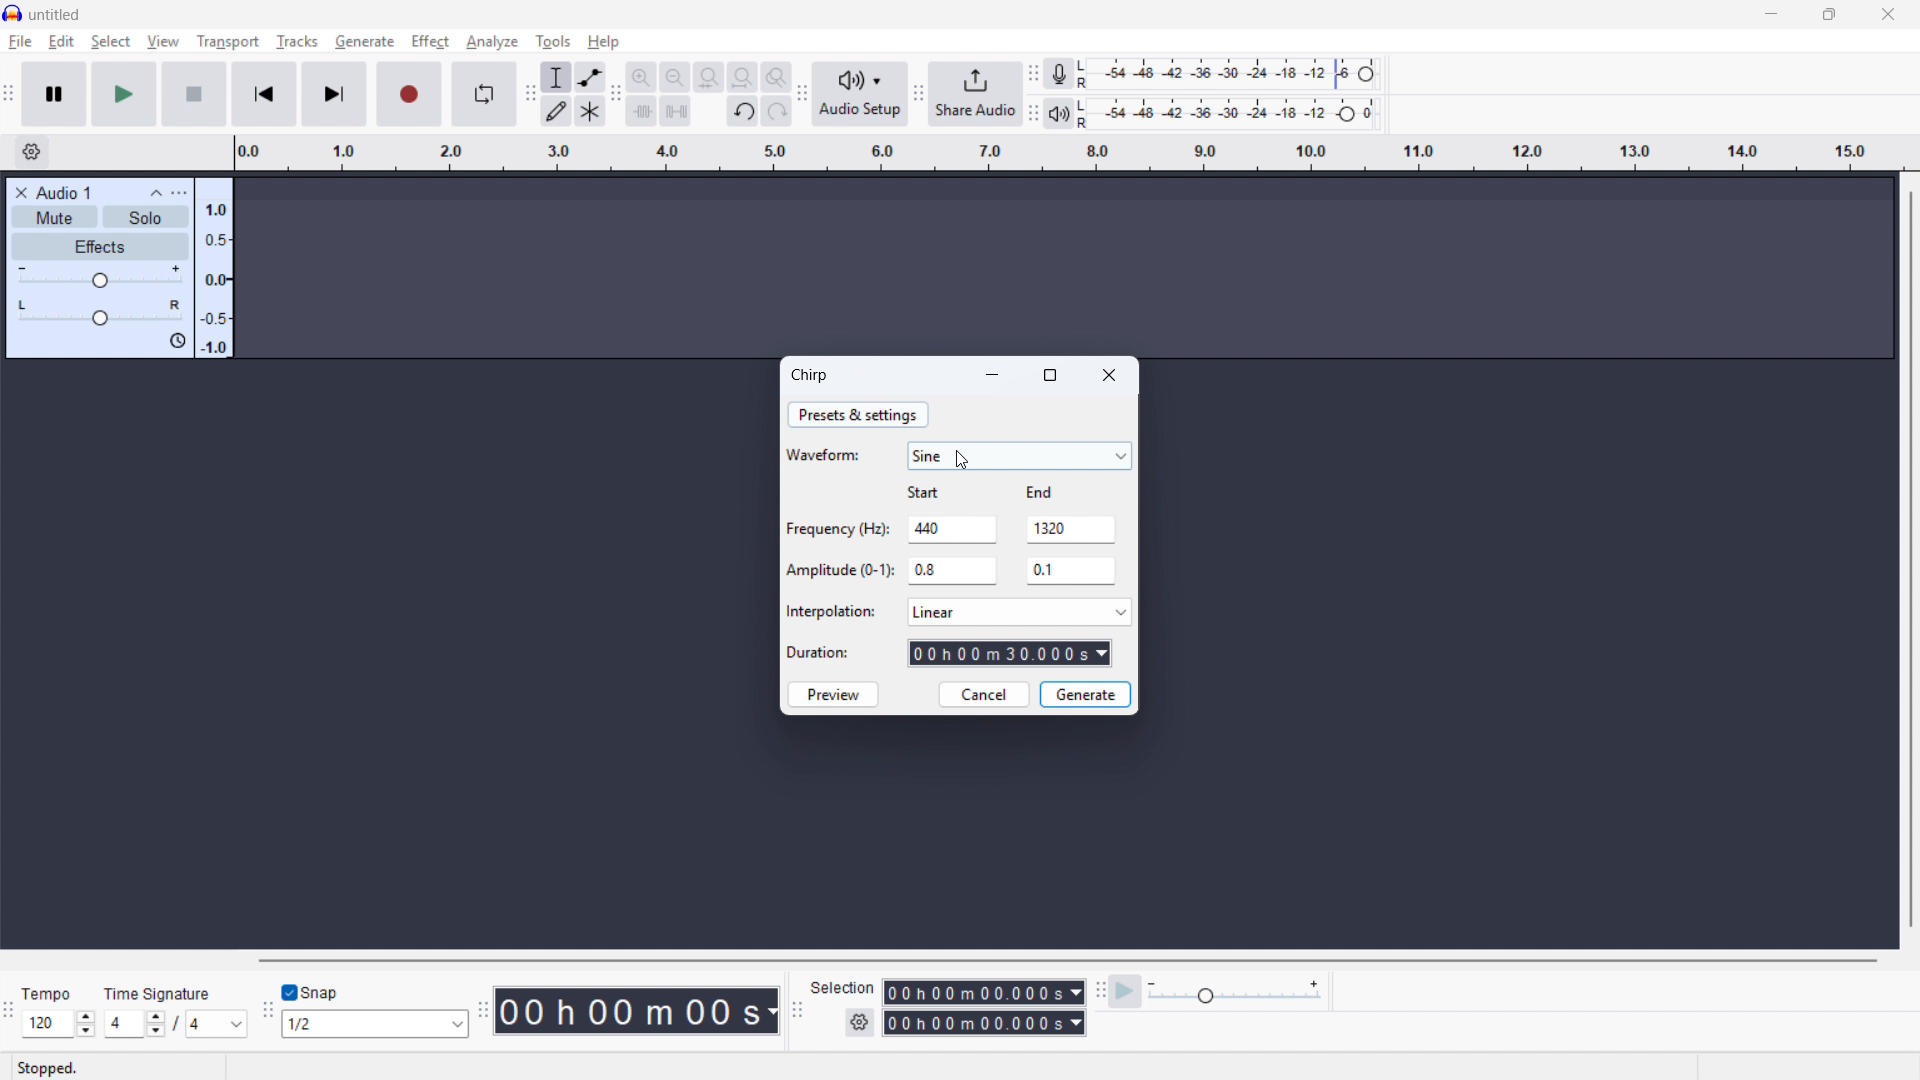 The image size is (1920, 1080). I want to click on Zoom out , so click(675, 77).